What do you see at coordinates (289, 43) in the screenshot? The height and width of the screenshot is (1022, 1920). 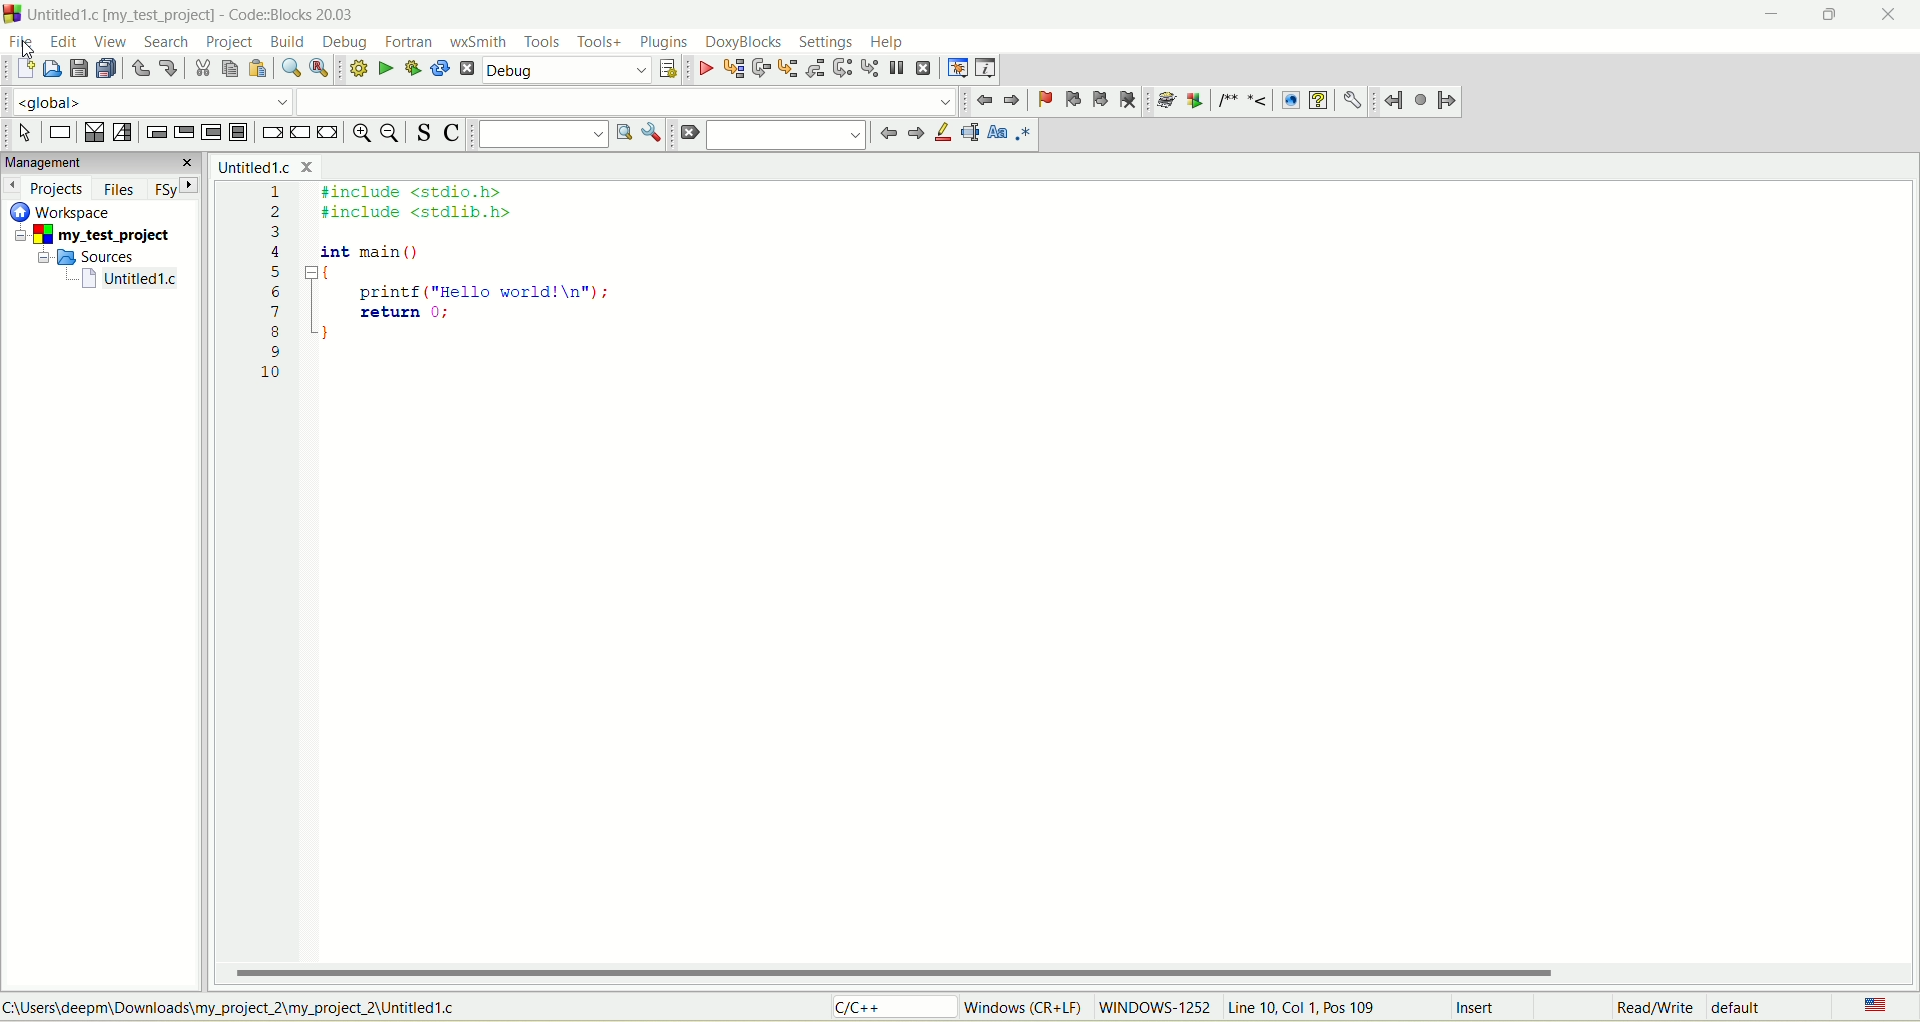 I see `build` at bounding box center [289, 43].